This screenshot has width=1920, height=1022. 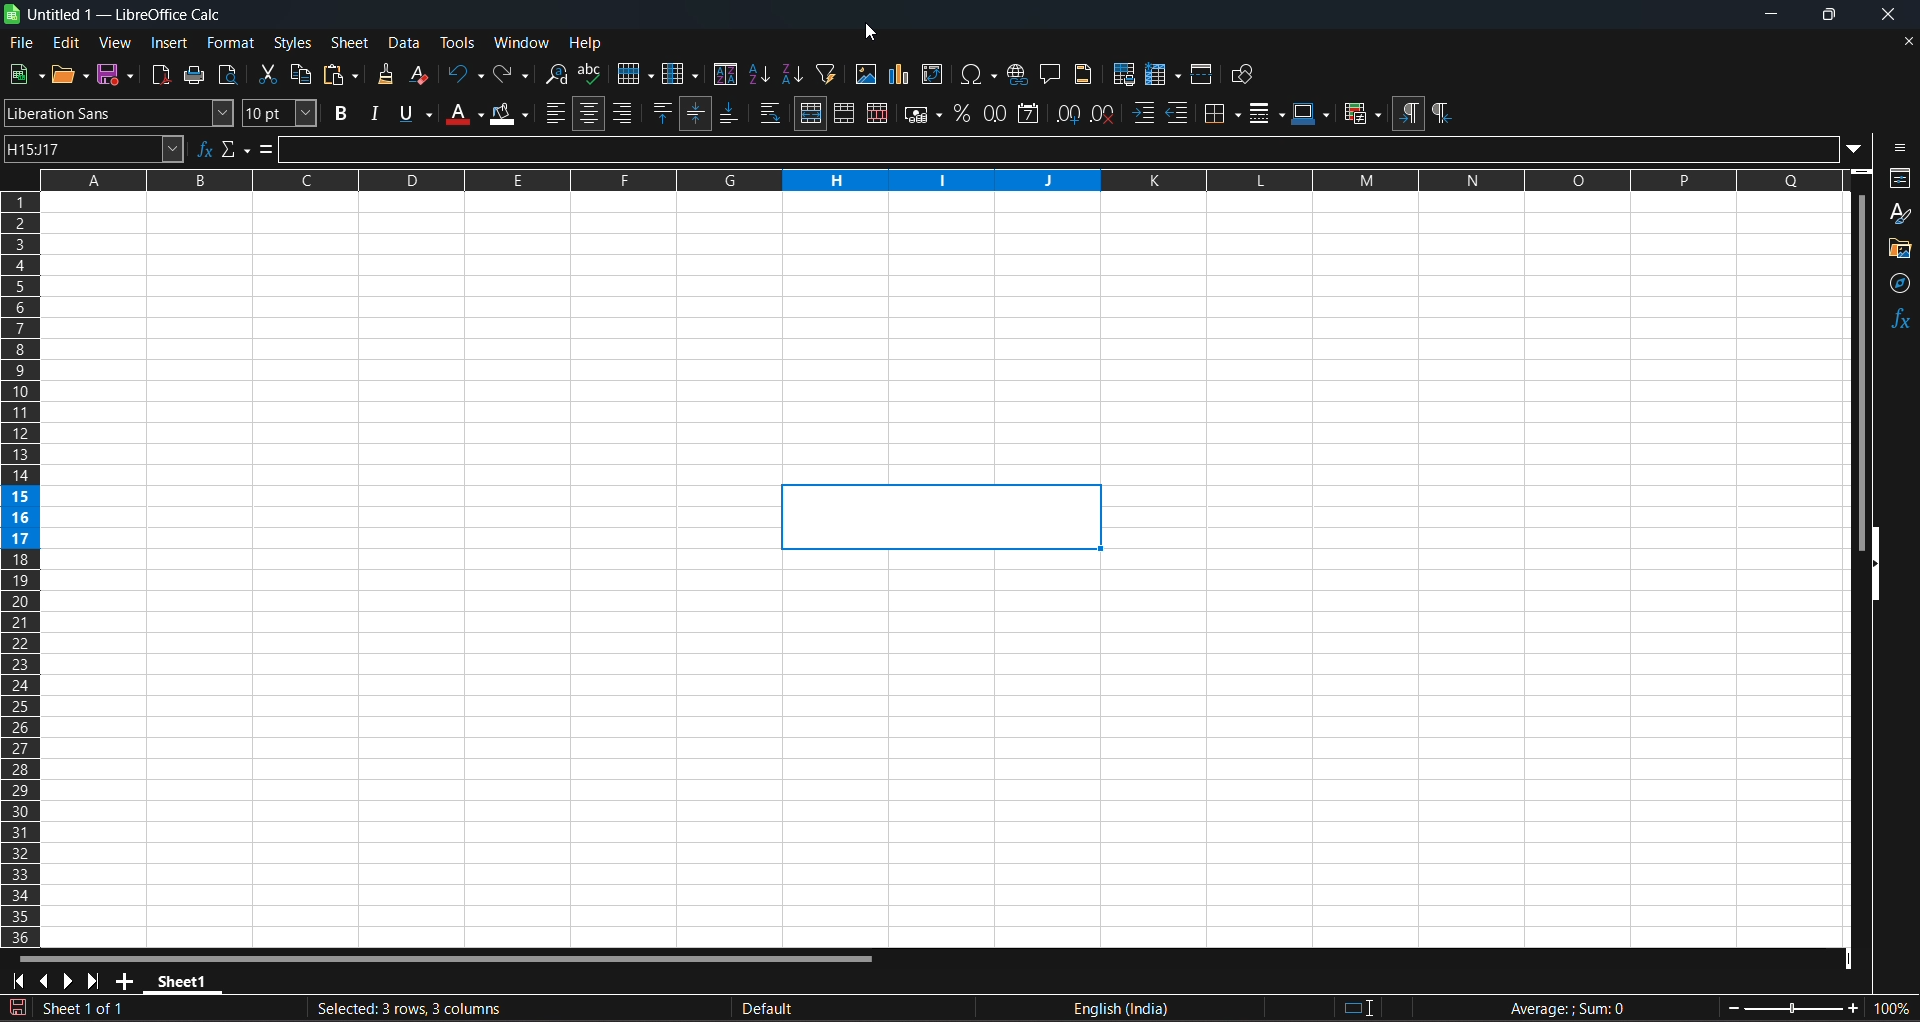 What do you see at coordinates (1897, 285) in the screenshot?
I see `navigator` at bounding box center [1897, 285].